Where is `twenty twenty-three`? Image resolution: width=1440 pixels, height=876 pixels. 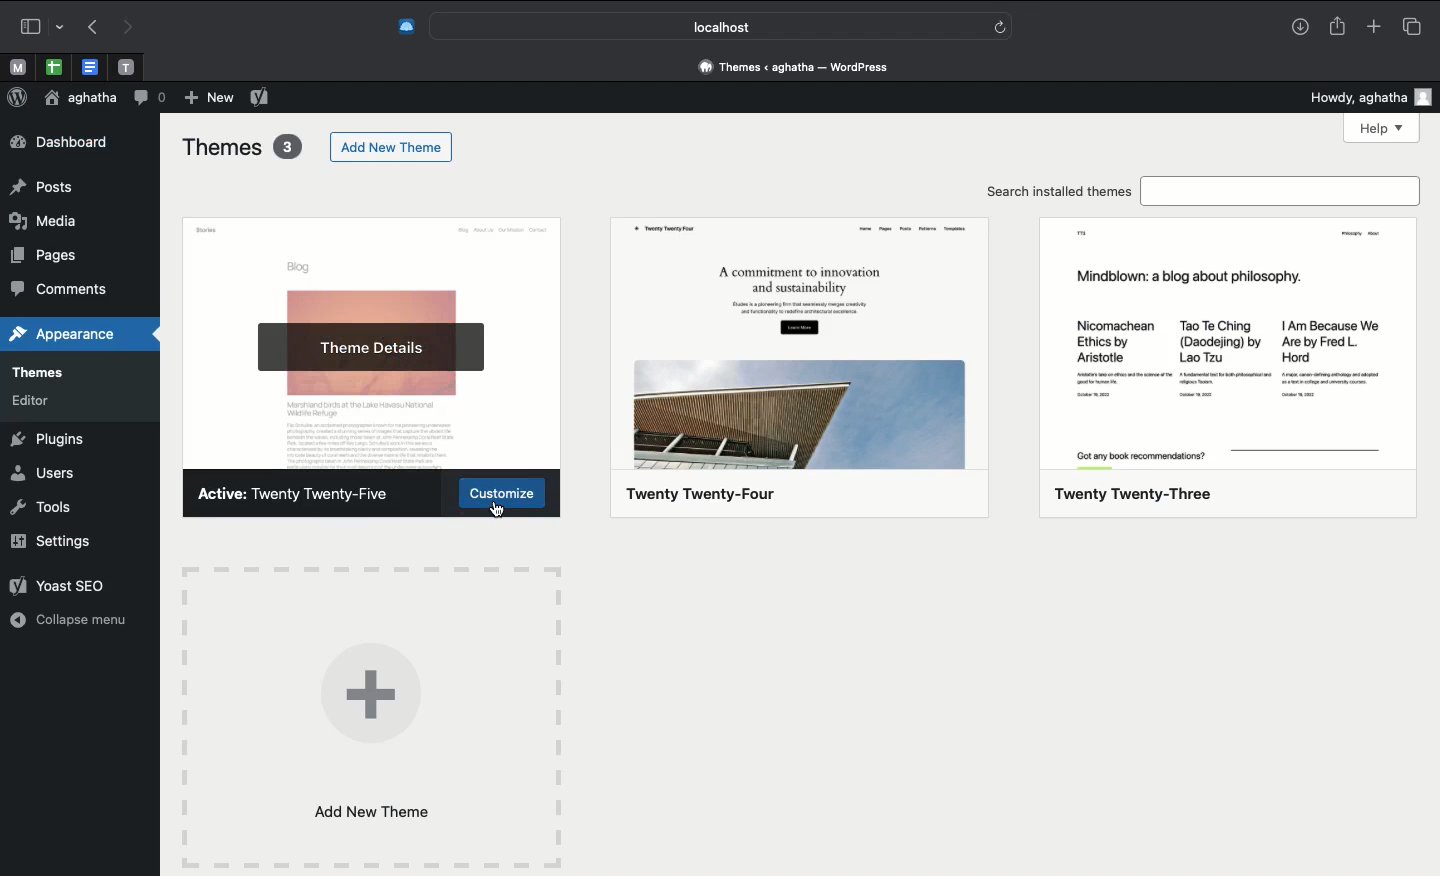 twenty twenty-three is located at coordinates (1231, 364).